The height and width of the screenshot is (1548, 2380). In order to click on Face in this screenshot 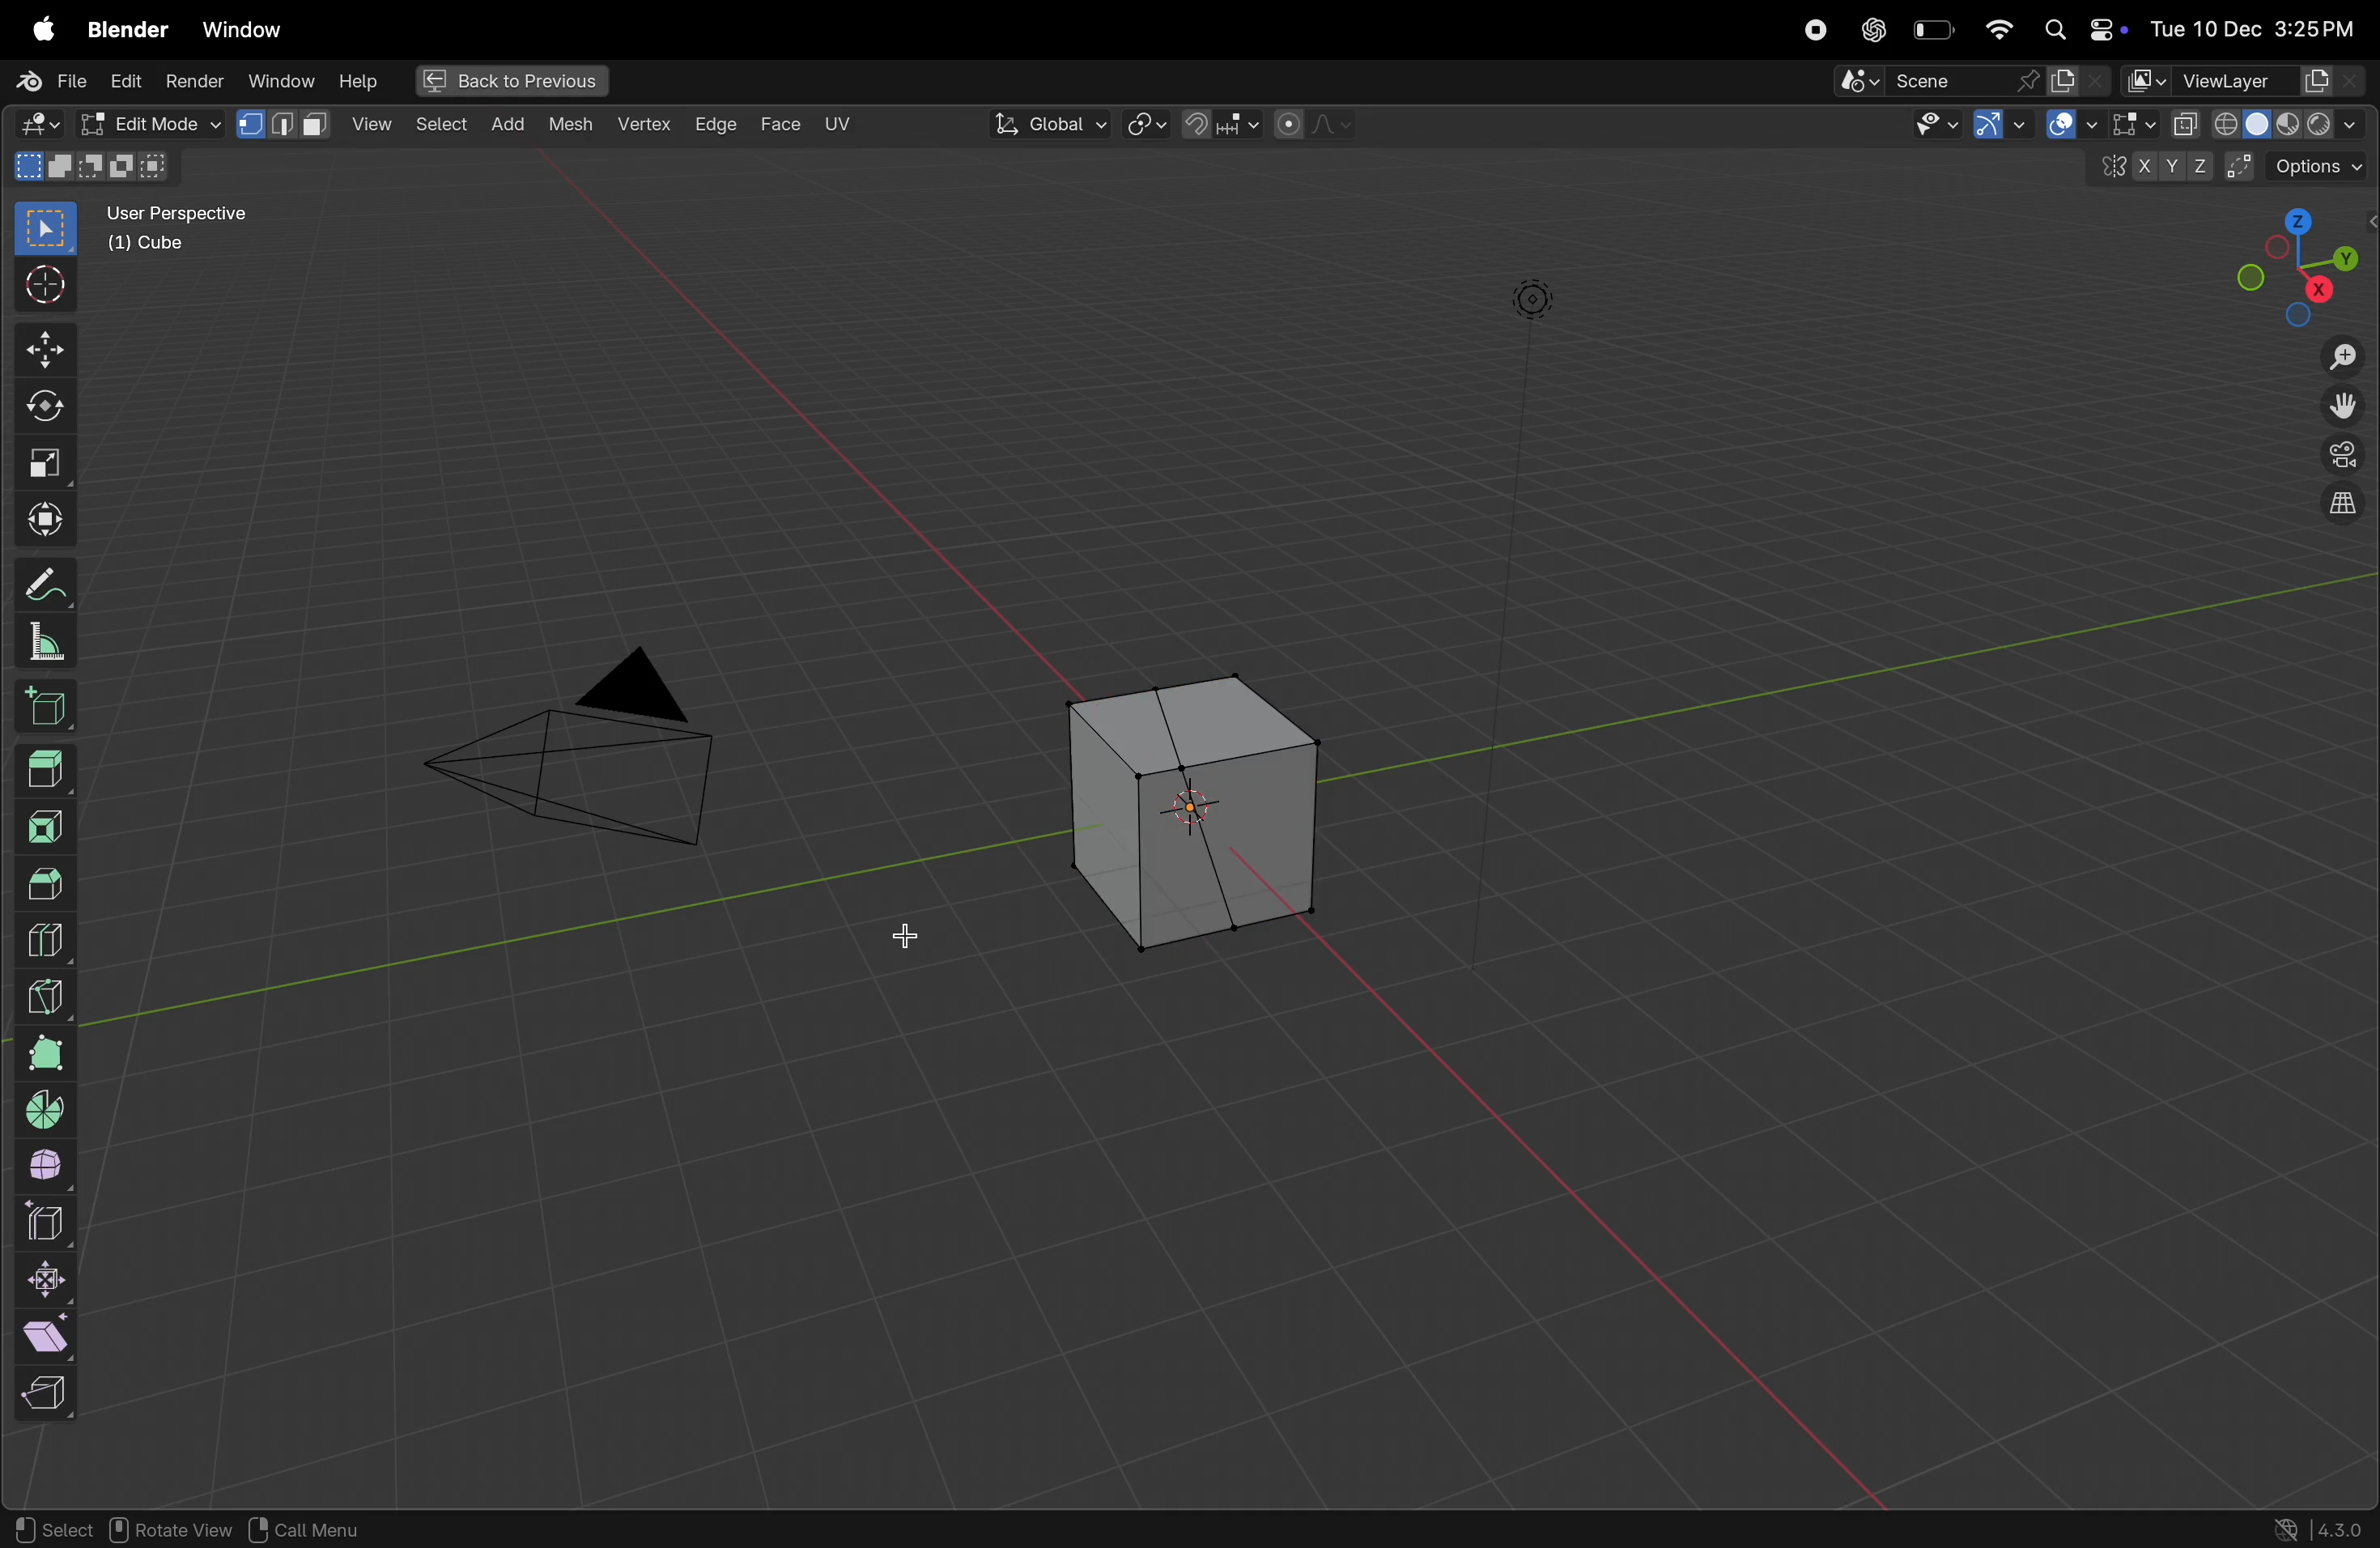, I will do `click(783, 123)`.